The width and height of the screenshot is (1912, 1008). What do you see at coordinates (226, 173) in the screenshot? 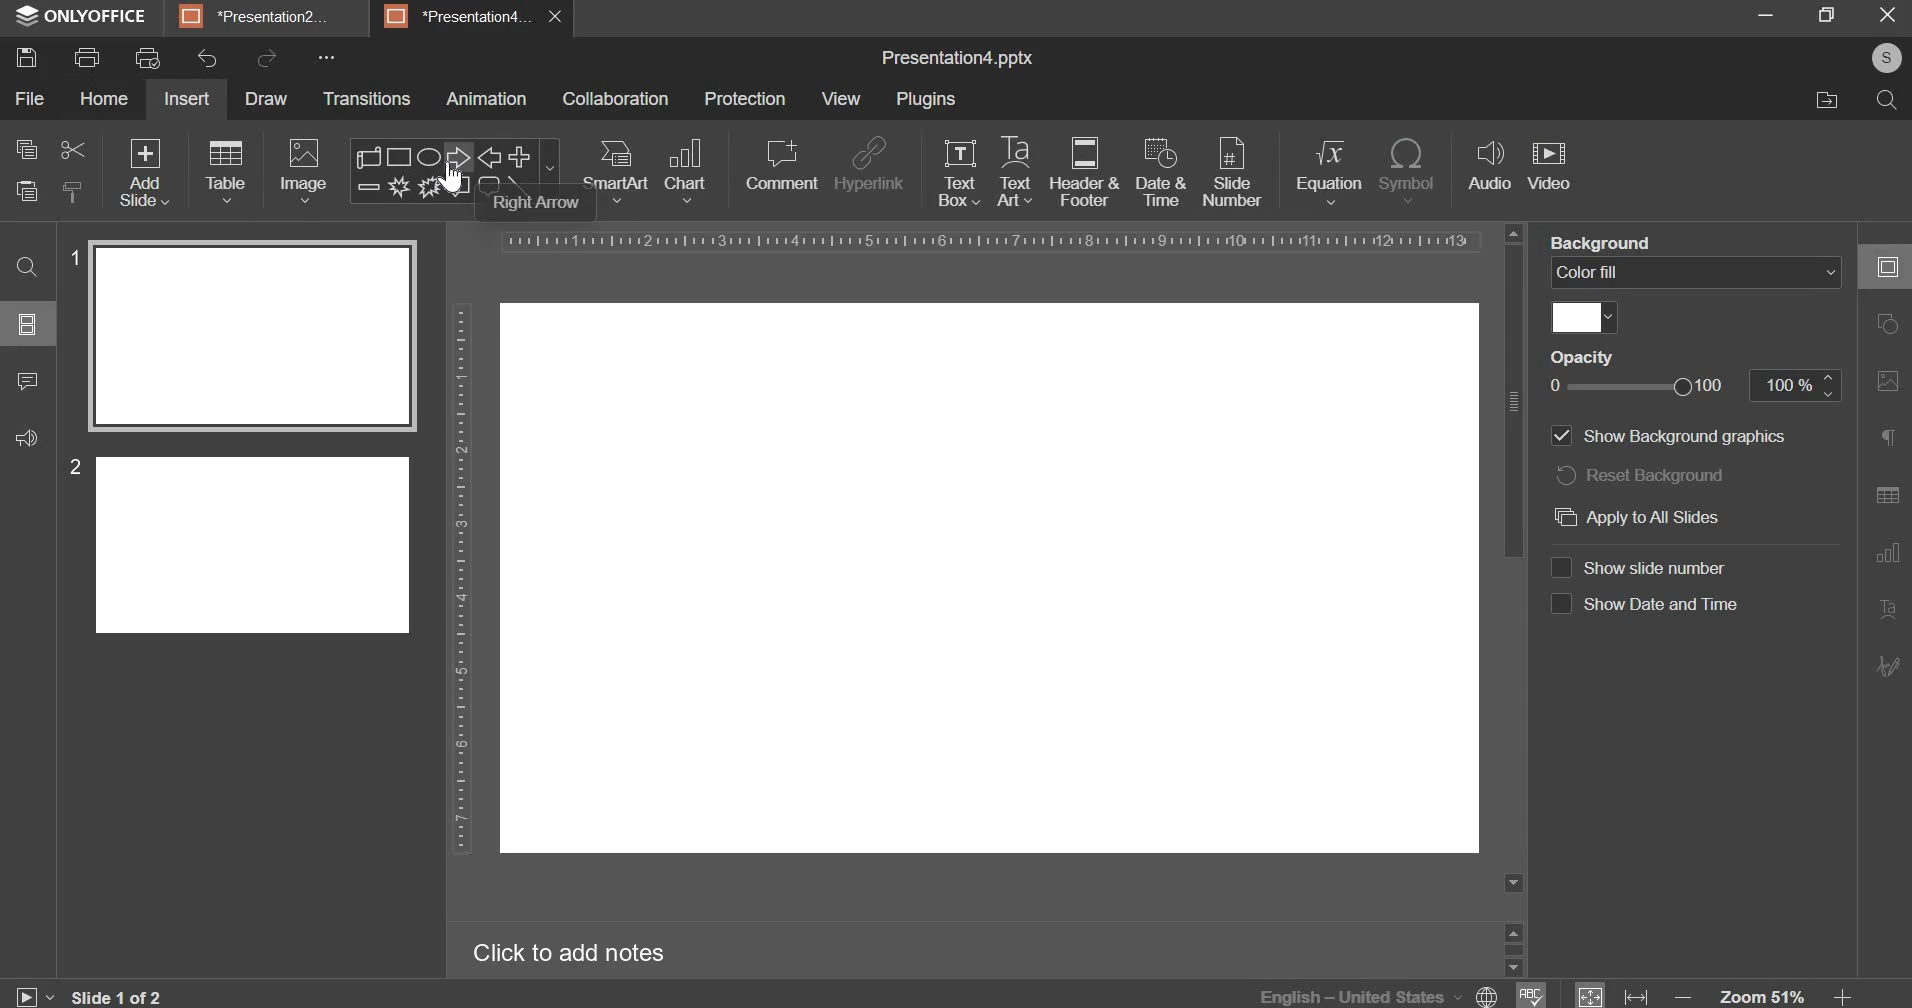
I see `table` at bounding box center [226, 173].